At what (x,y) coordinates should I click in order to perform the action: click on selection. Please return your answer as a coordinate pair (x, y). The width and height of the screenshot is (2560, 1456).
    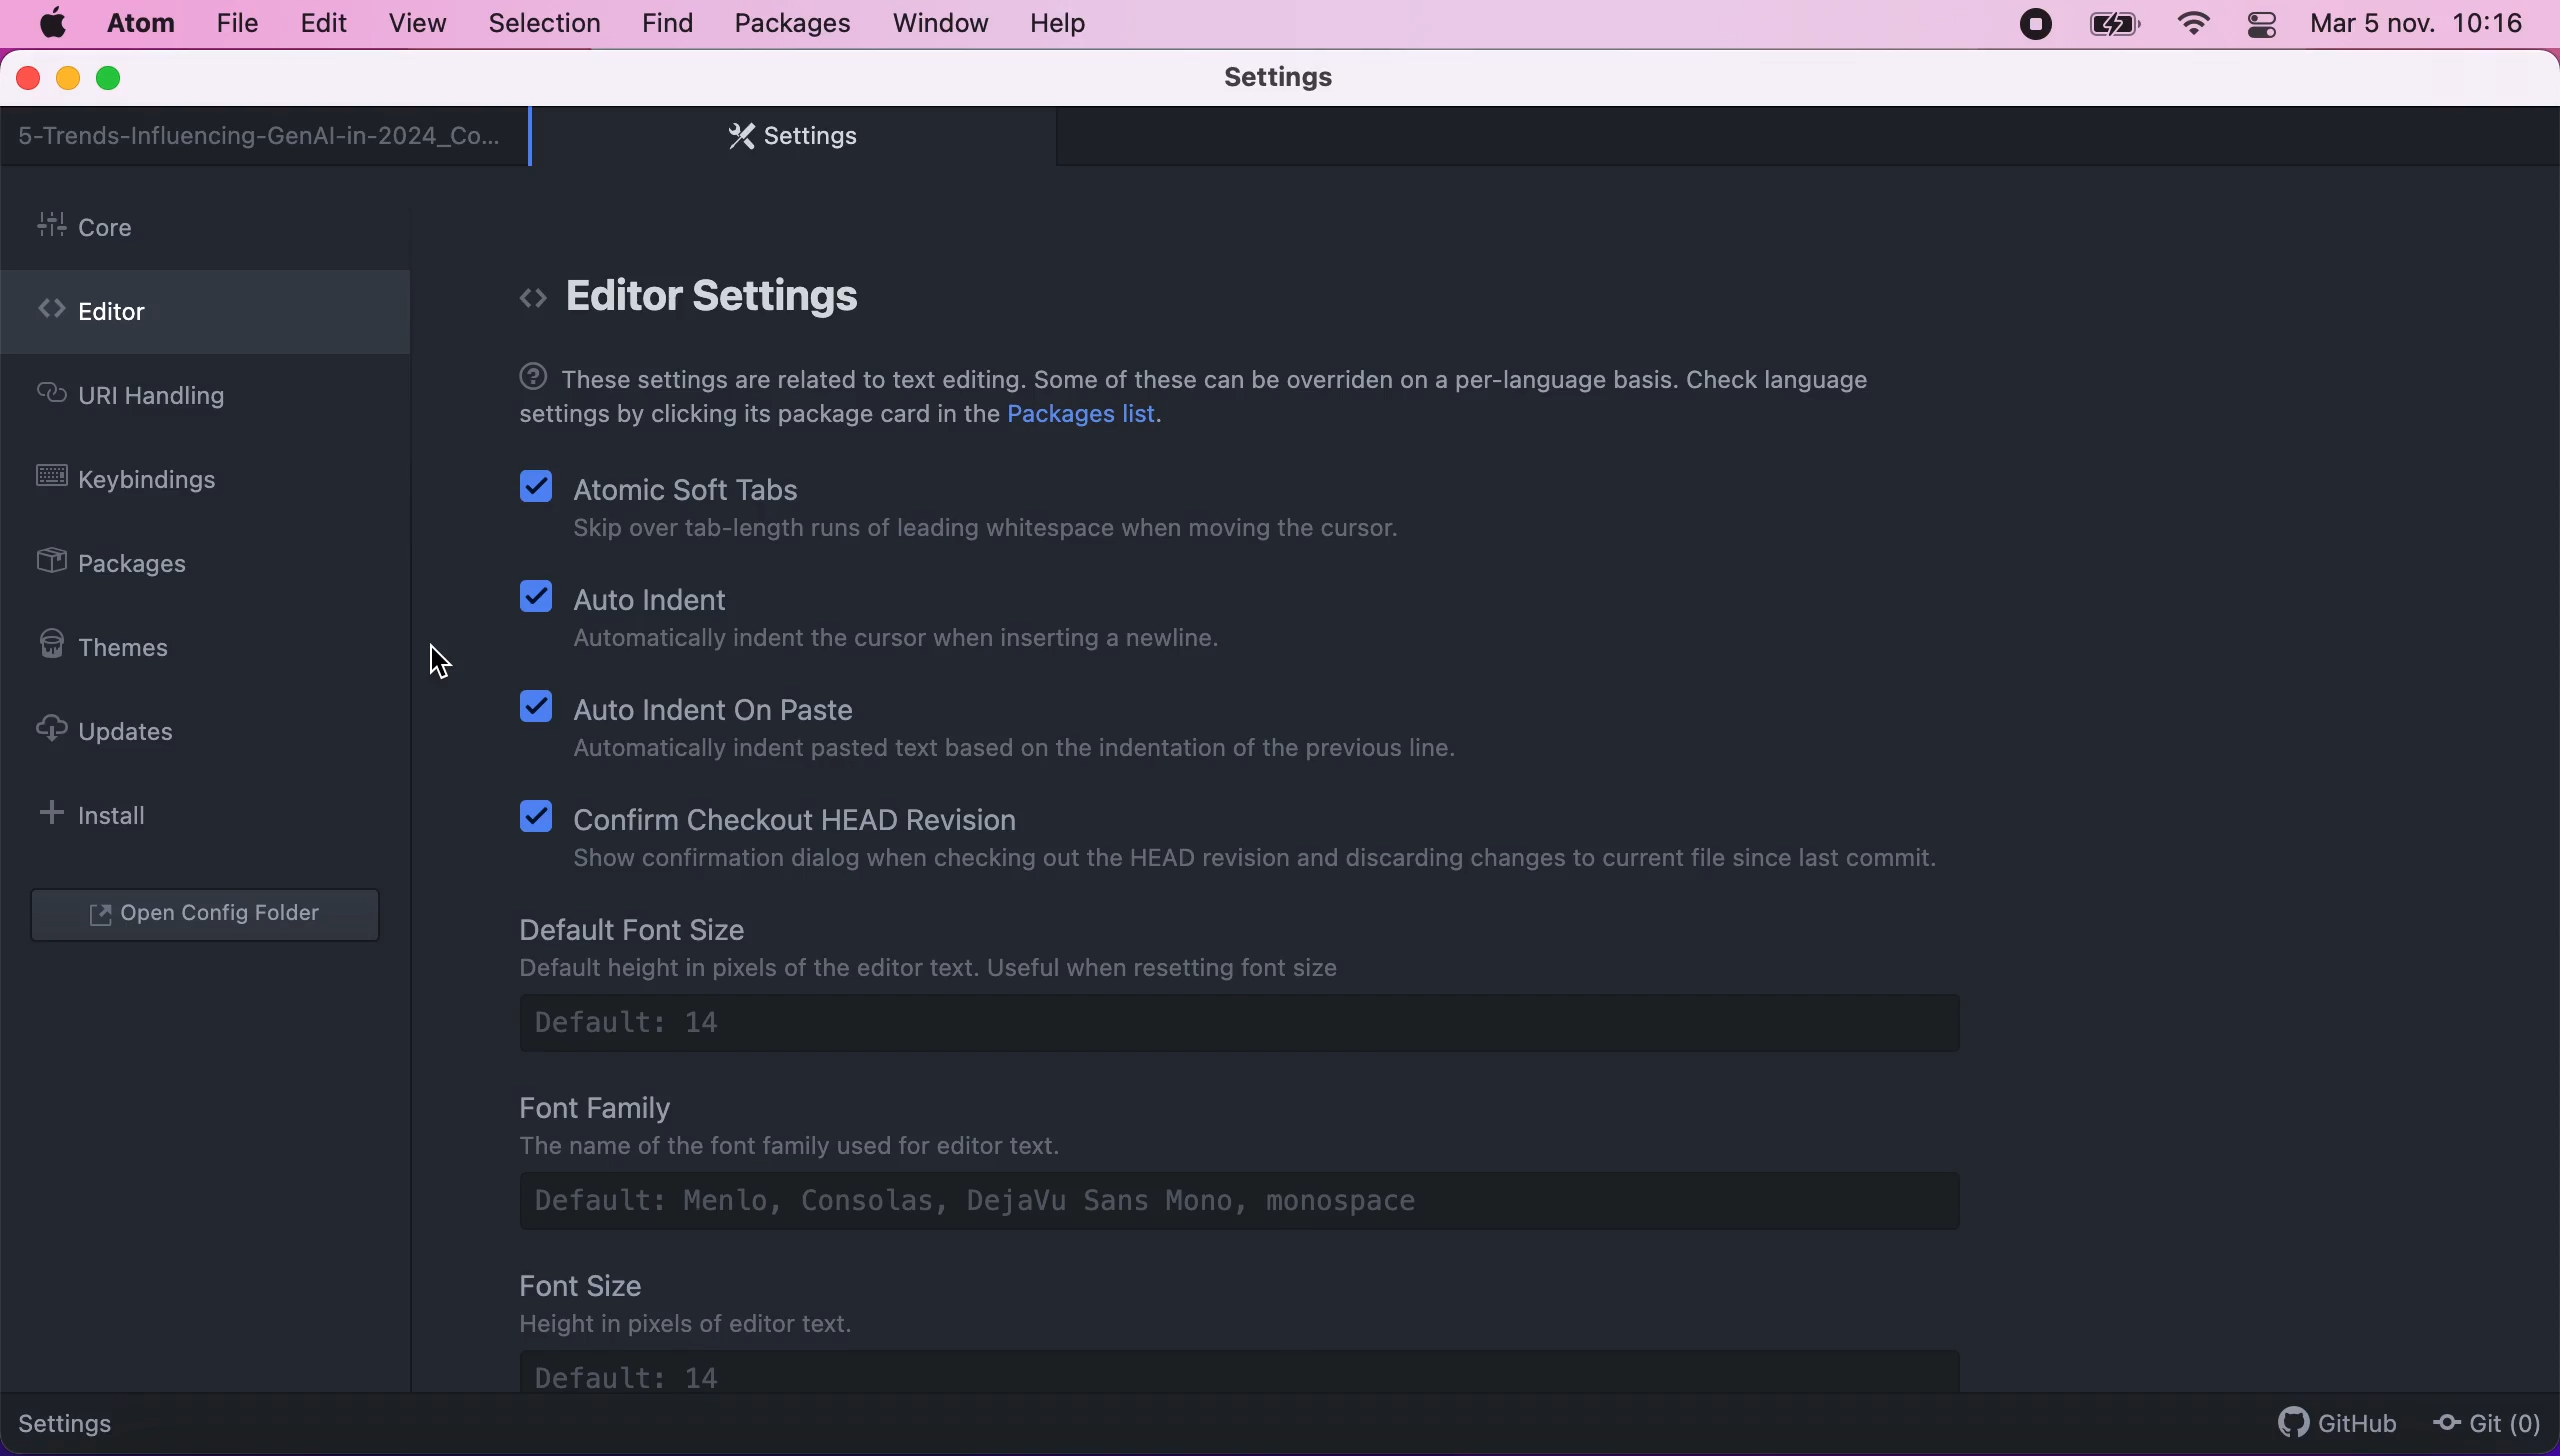
    Looking at the image, I should click on (547, 25).